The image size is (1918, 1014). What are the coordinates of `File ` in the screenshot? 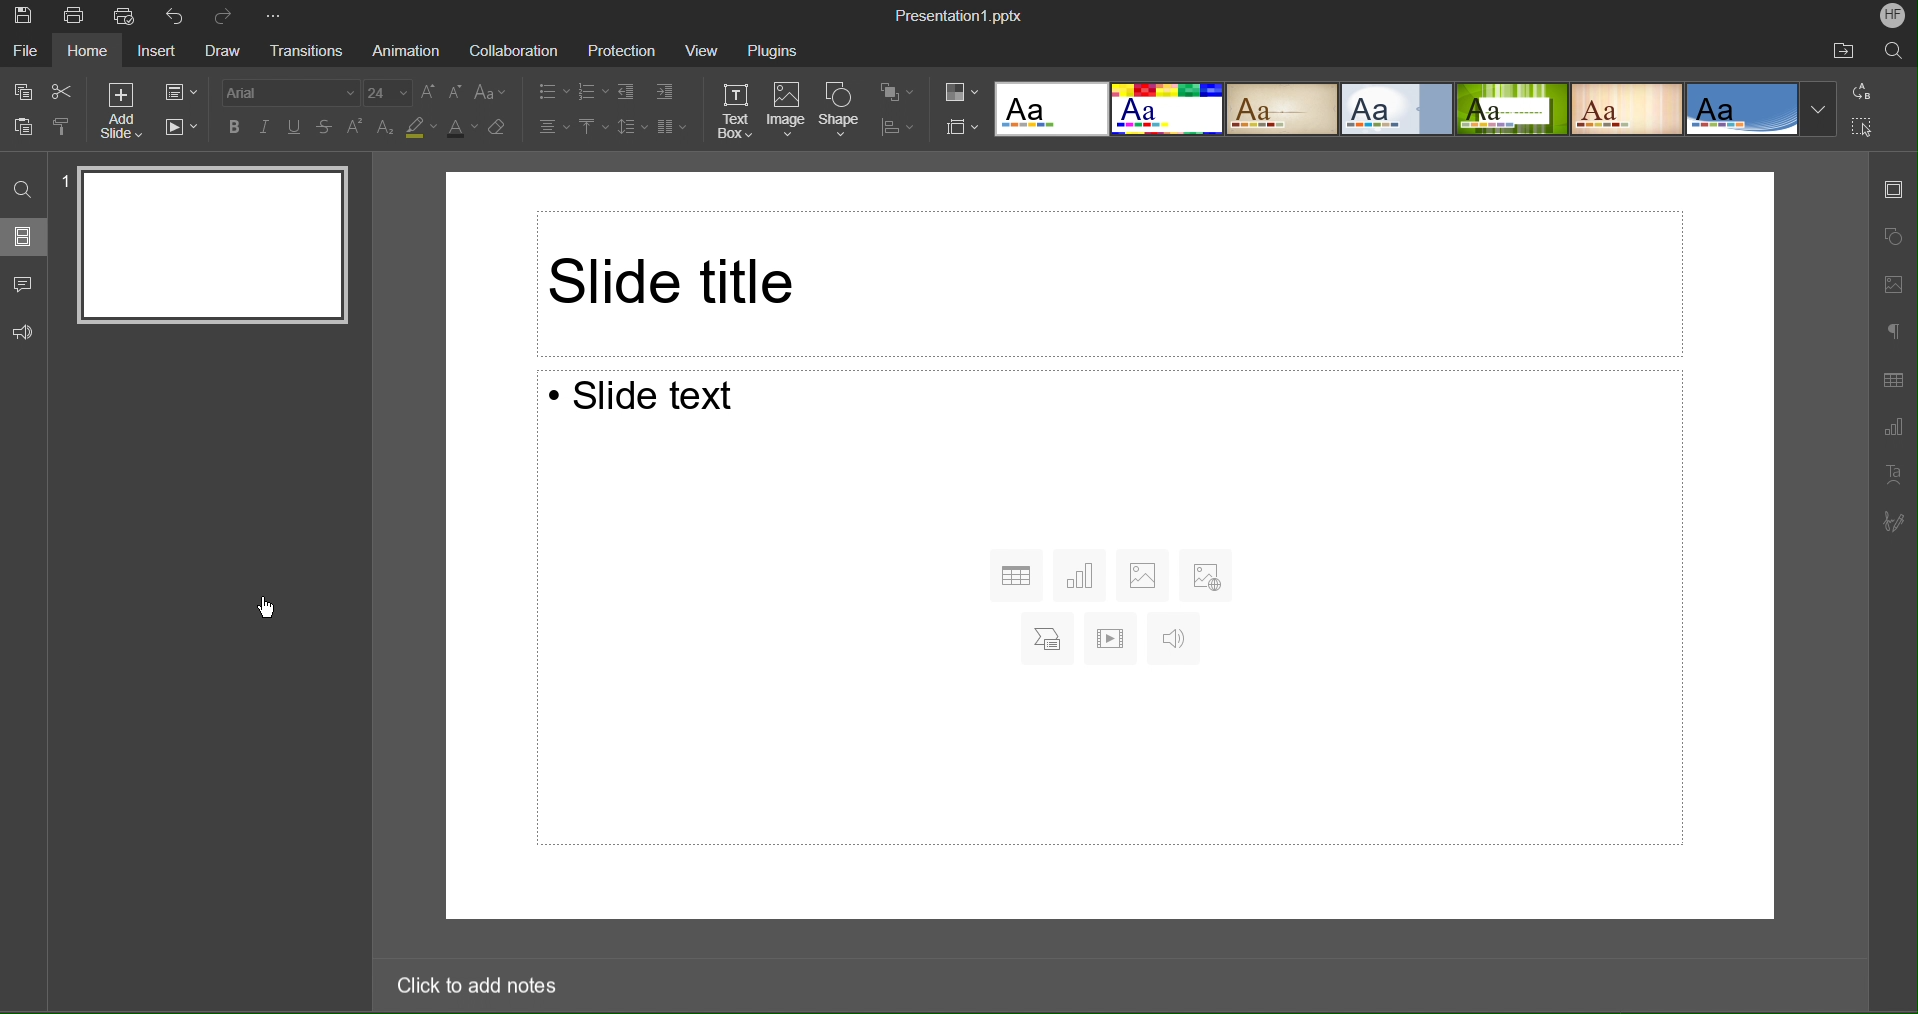 It's located at (28, 51).